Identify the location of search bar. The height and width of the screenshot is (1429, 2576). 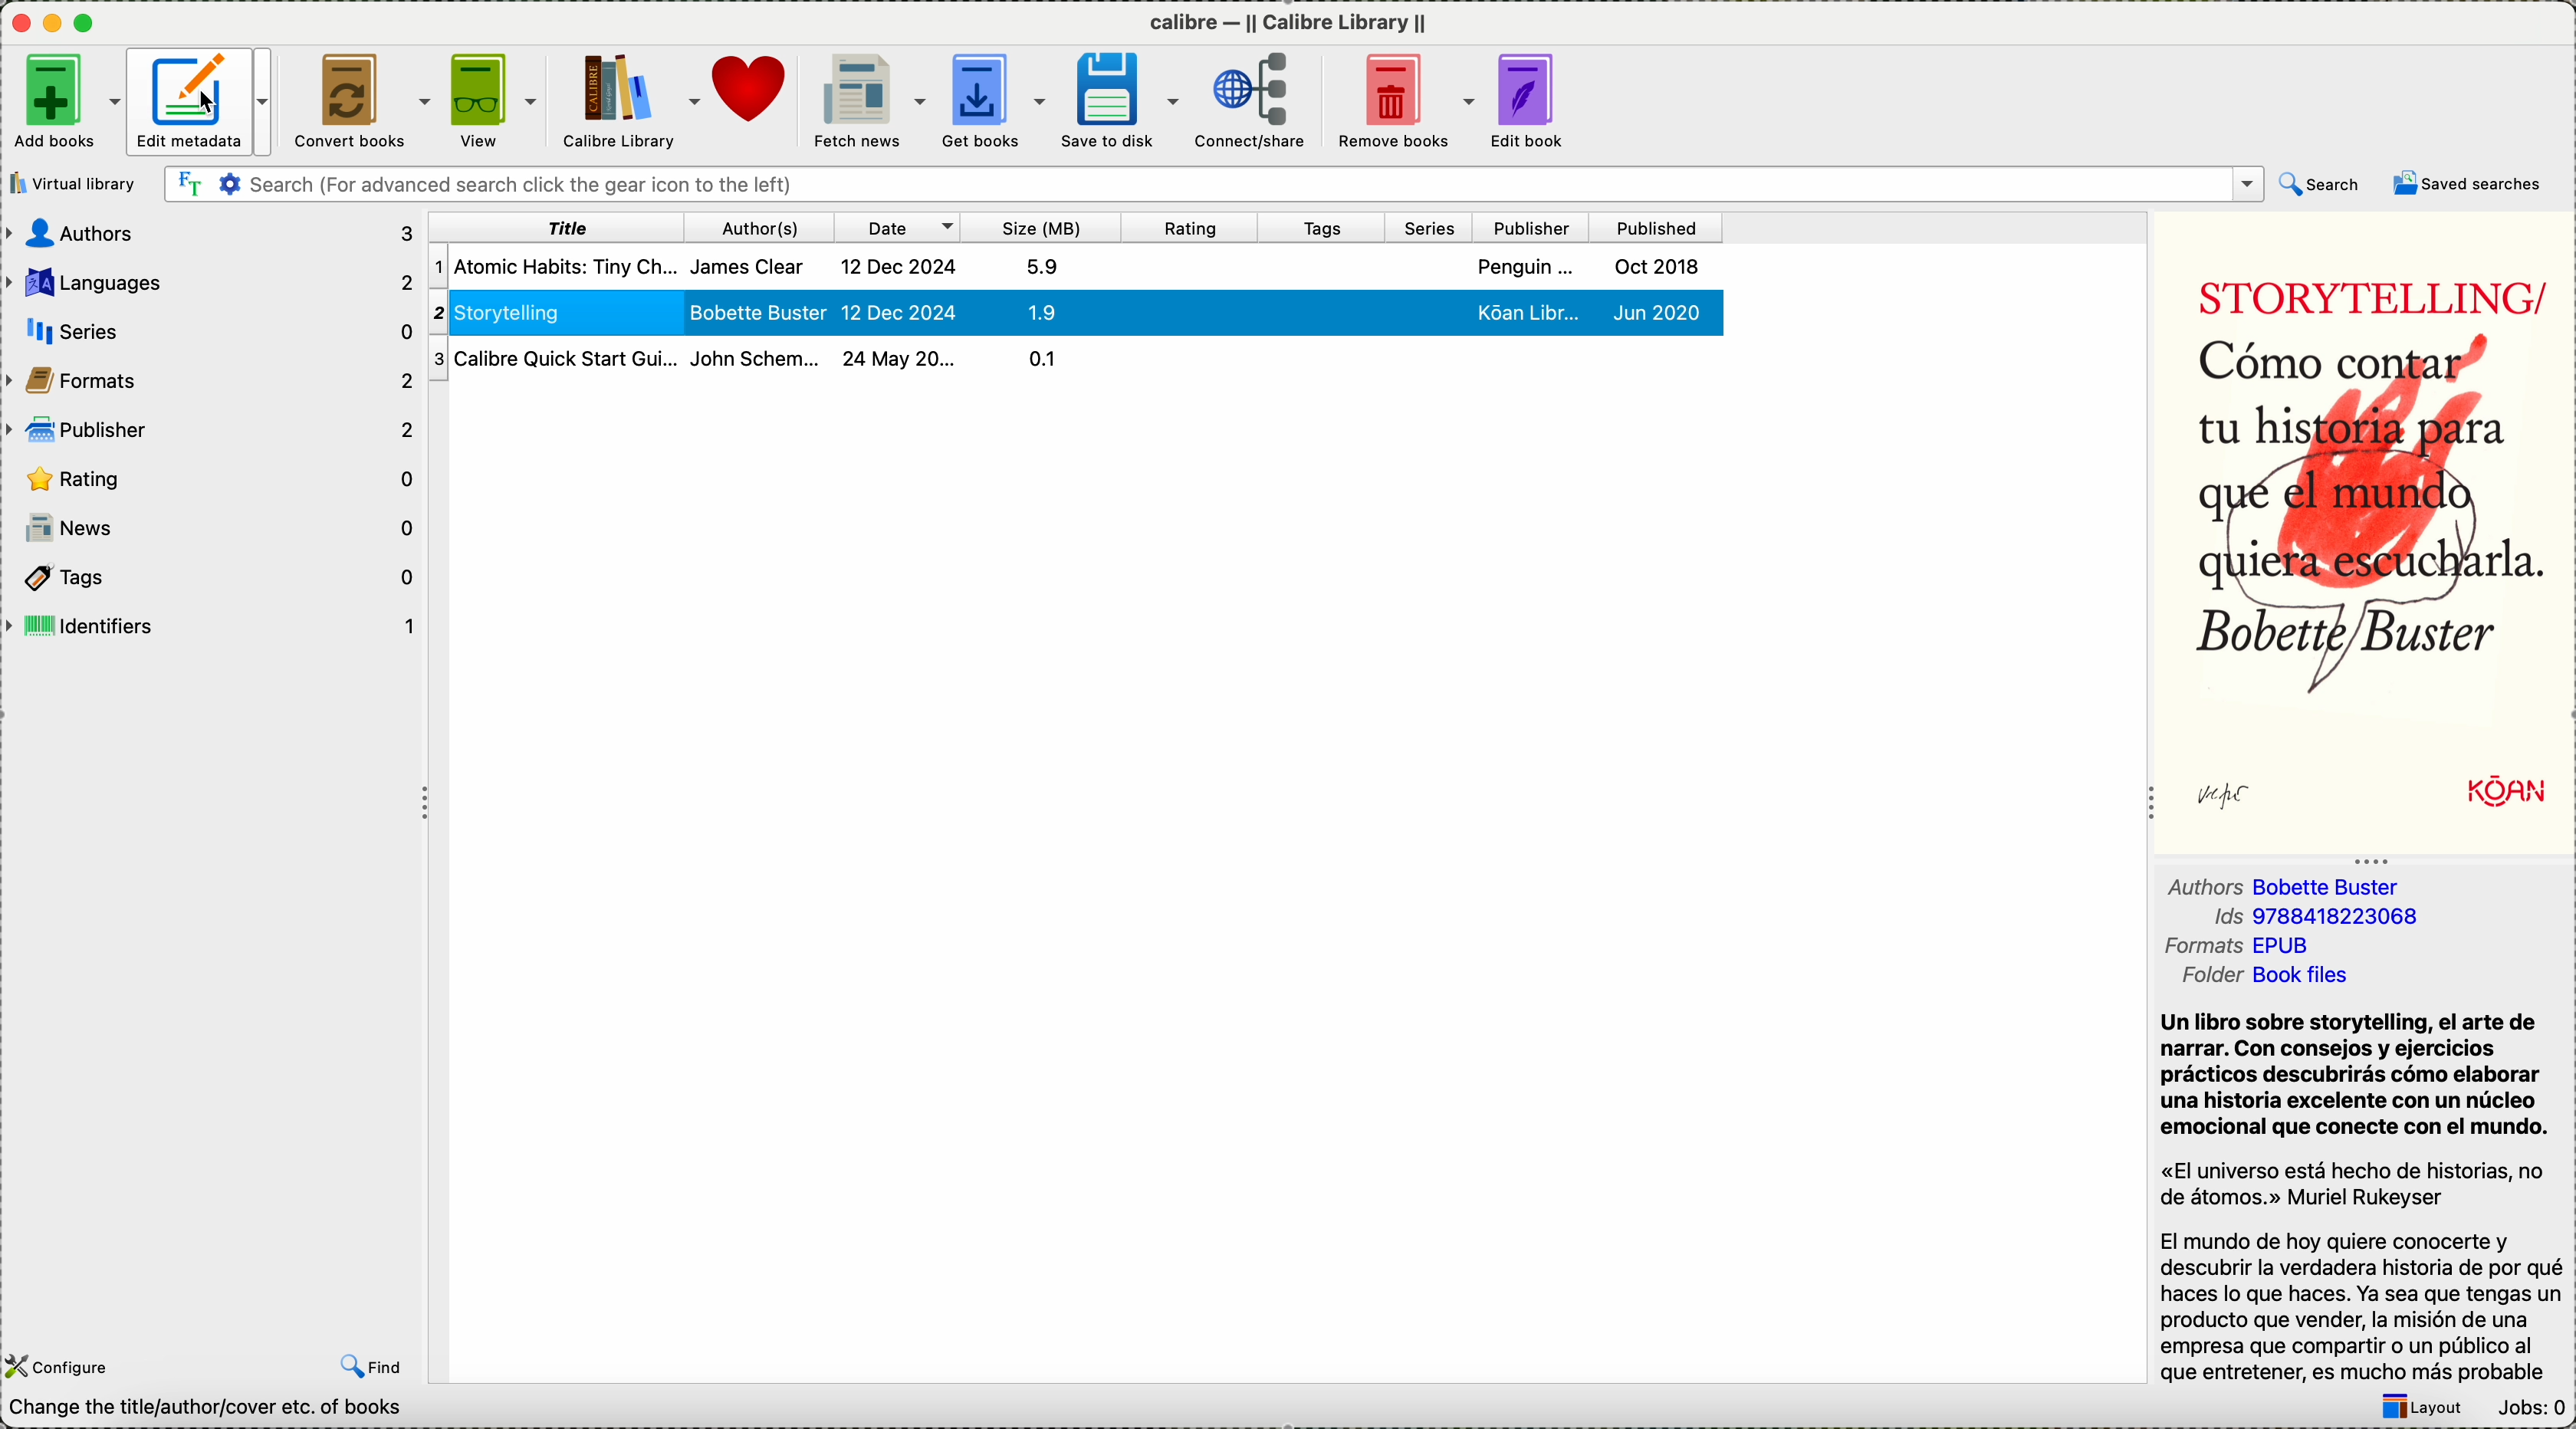
(1214, 184).